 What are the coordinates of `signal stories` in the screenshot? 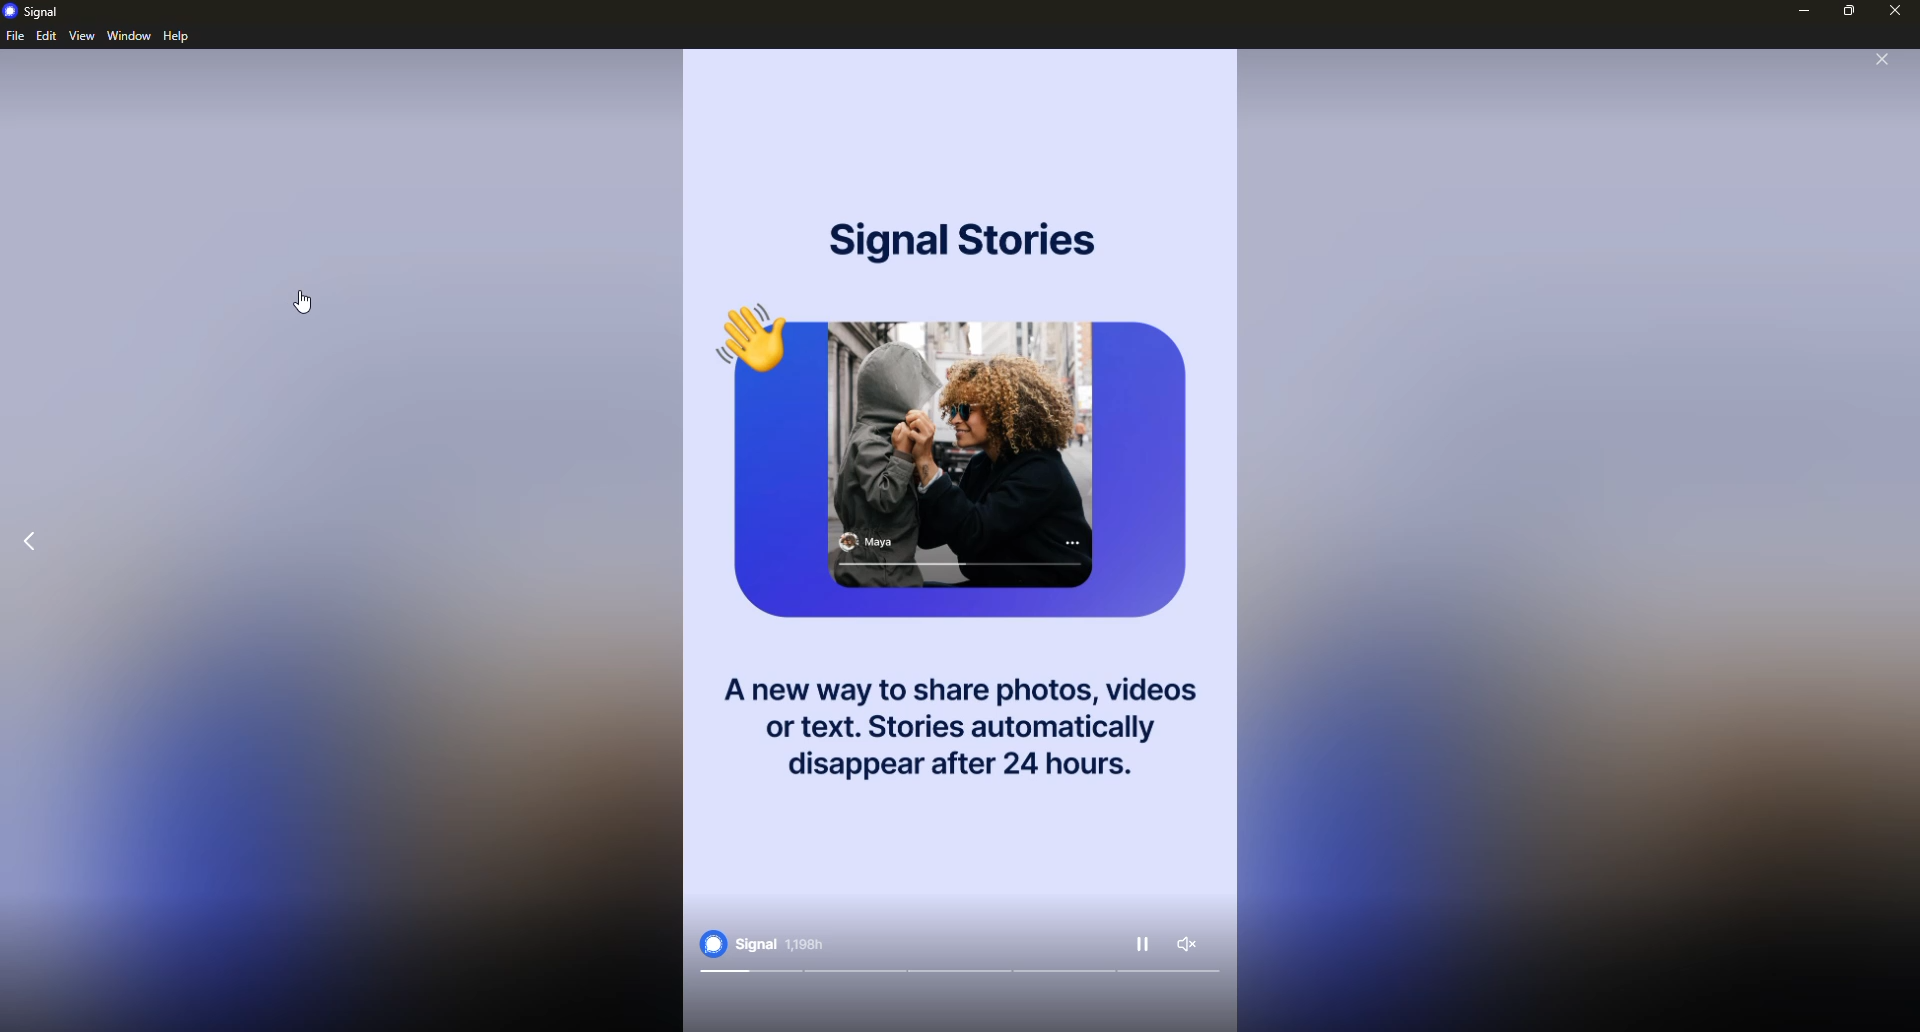 It's located at (960, 237).